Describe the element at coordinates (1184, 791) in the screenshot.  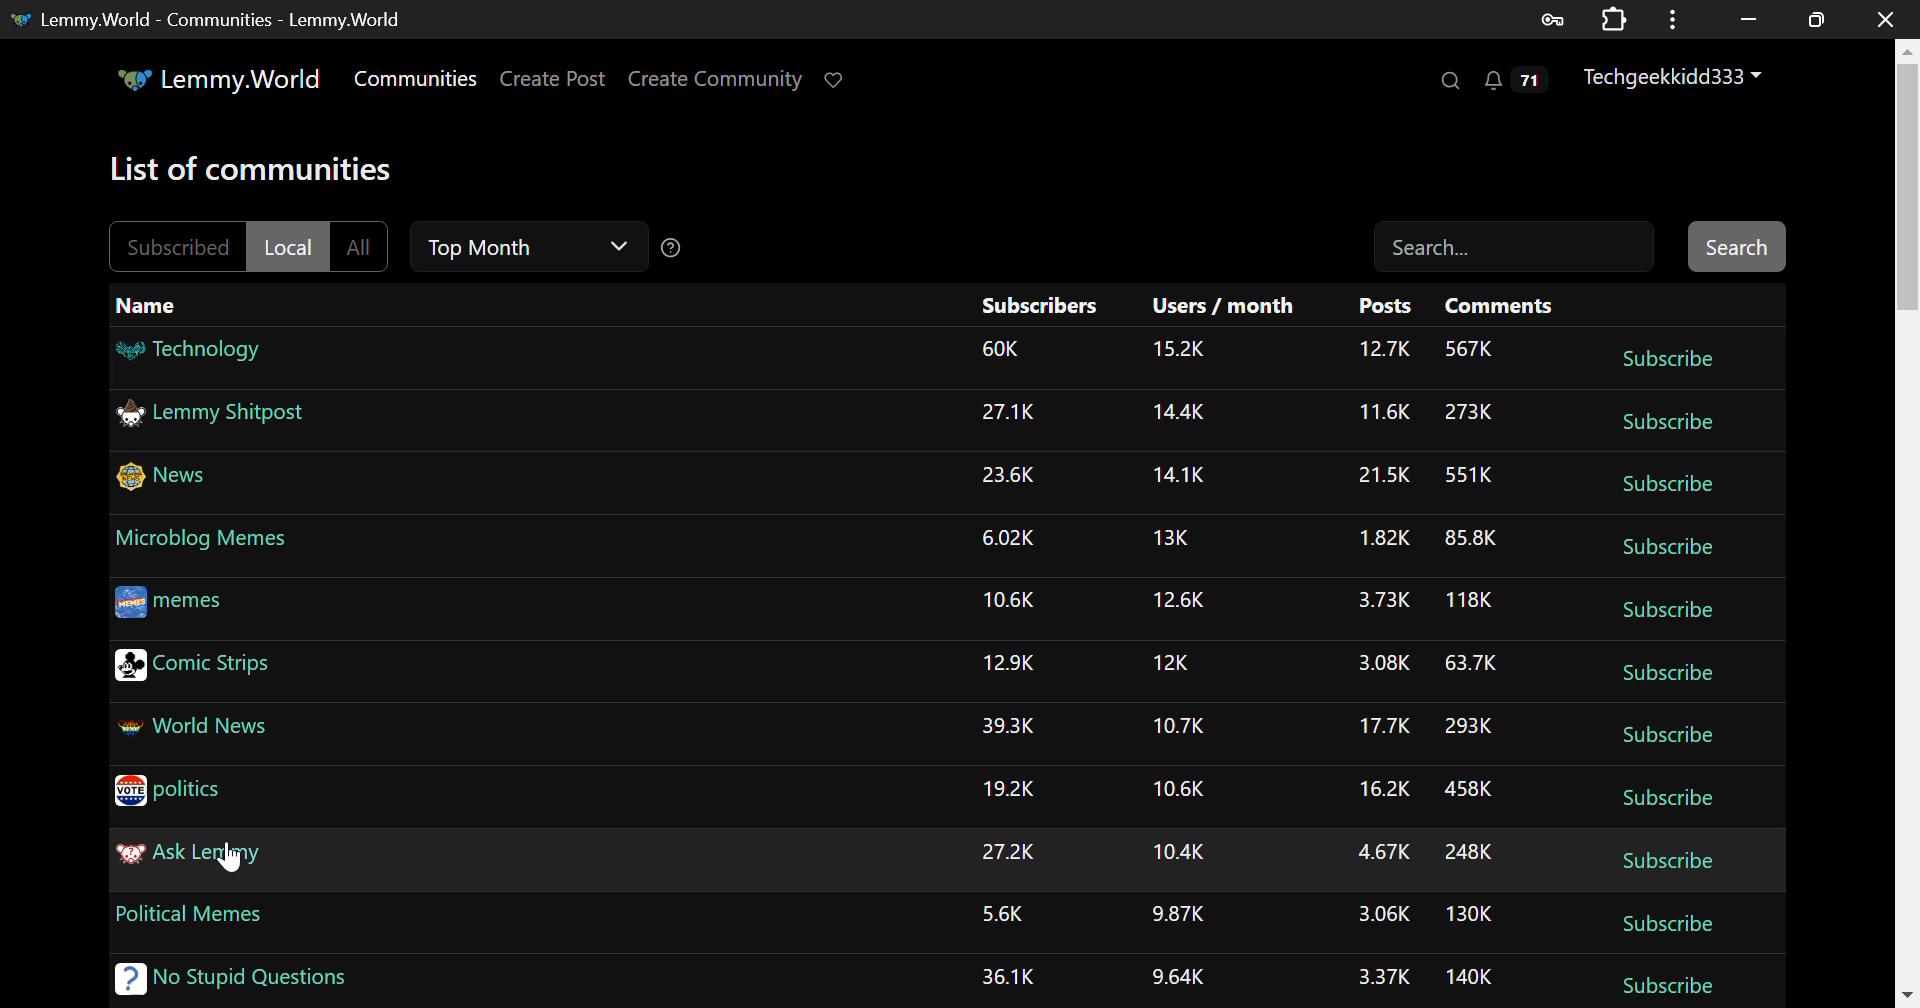
I see `Amount` at that location.